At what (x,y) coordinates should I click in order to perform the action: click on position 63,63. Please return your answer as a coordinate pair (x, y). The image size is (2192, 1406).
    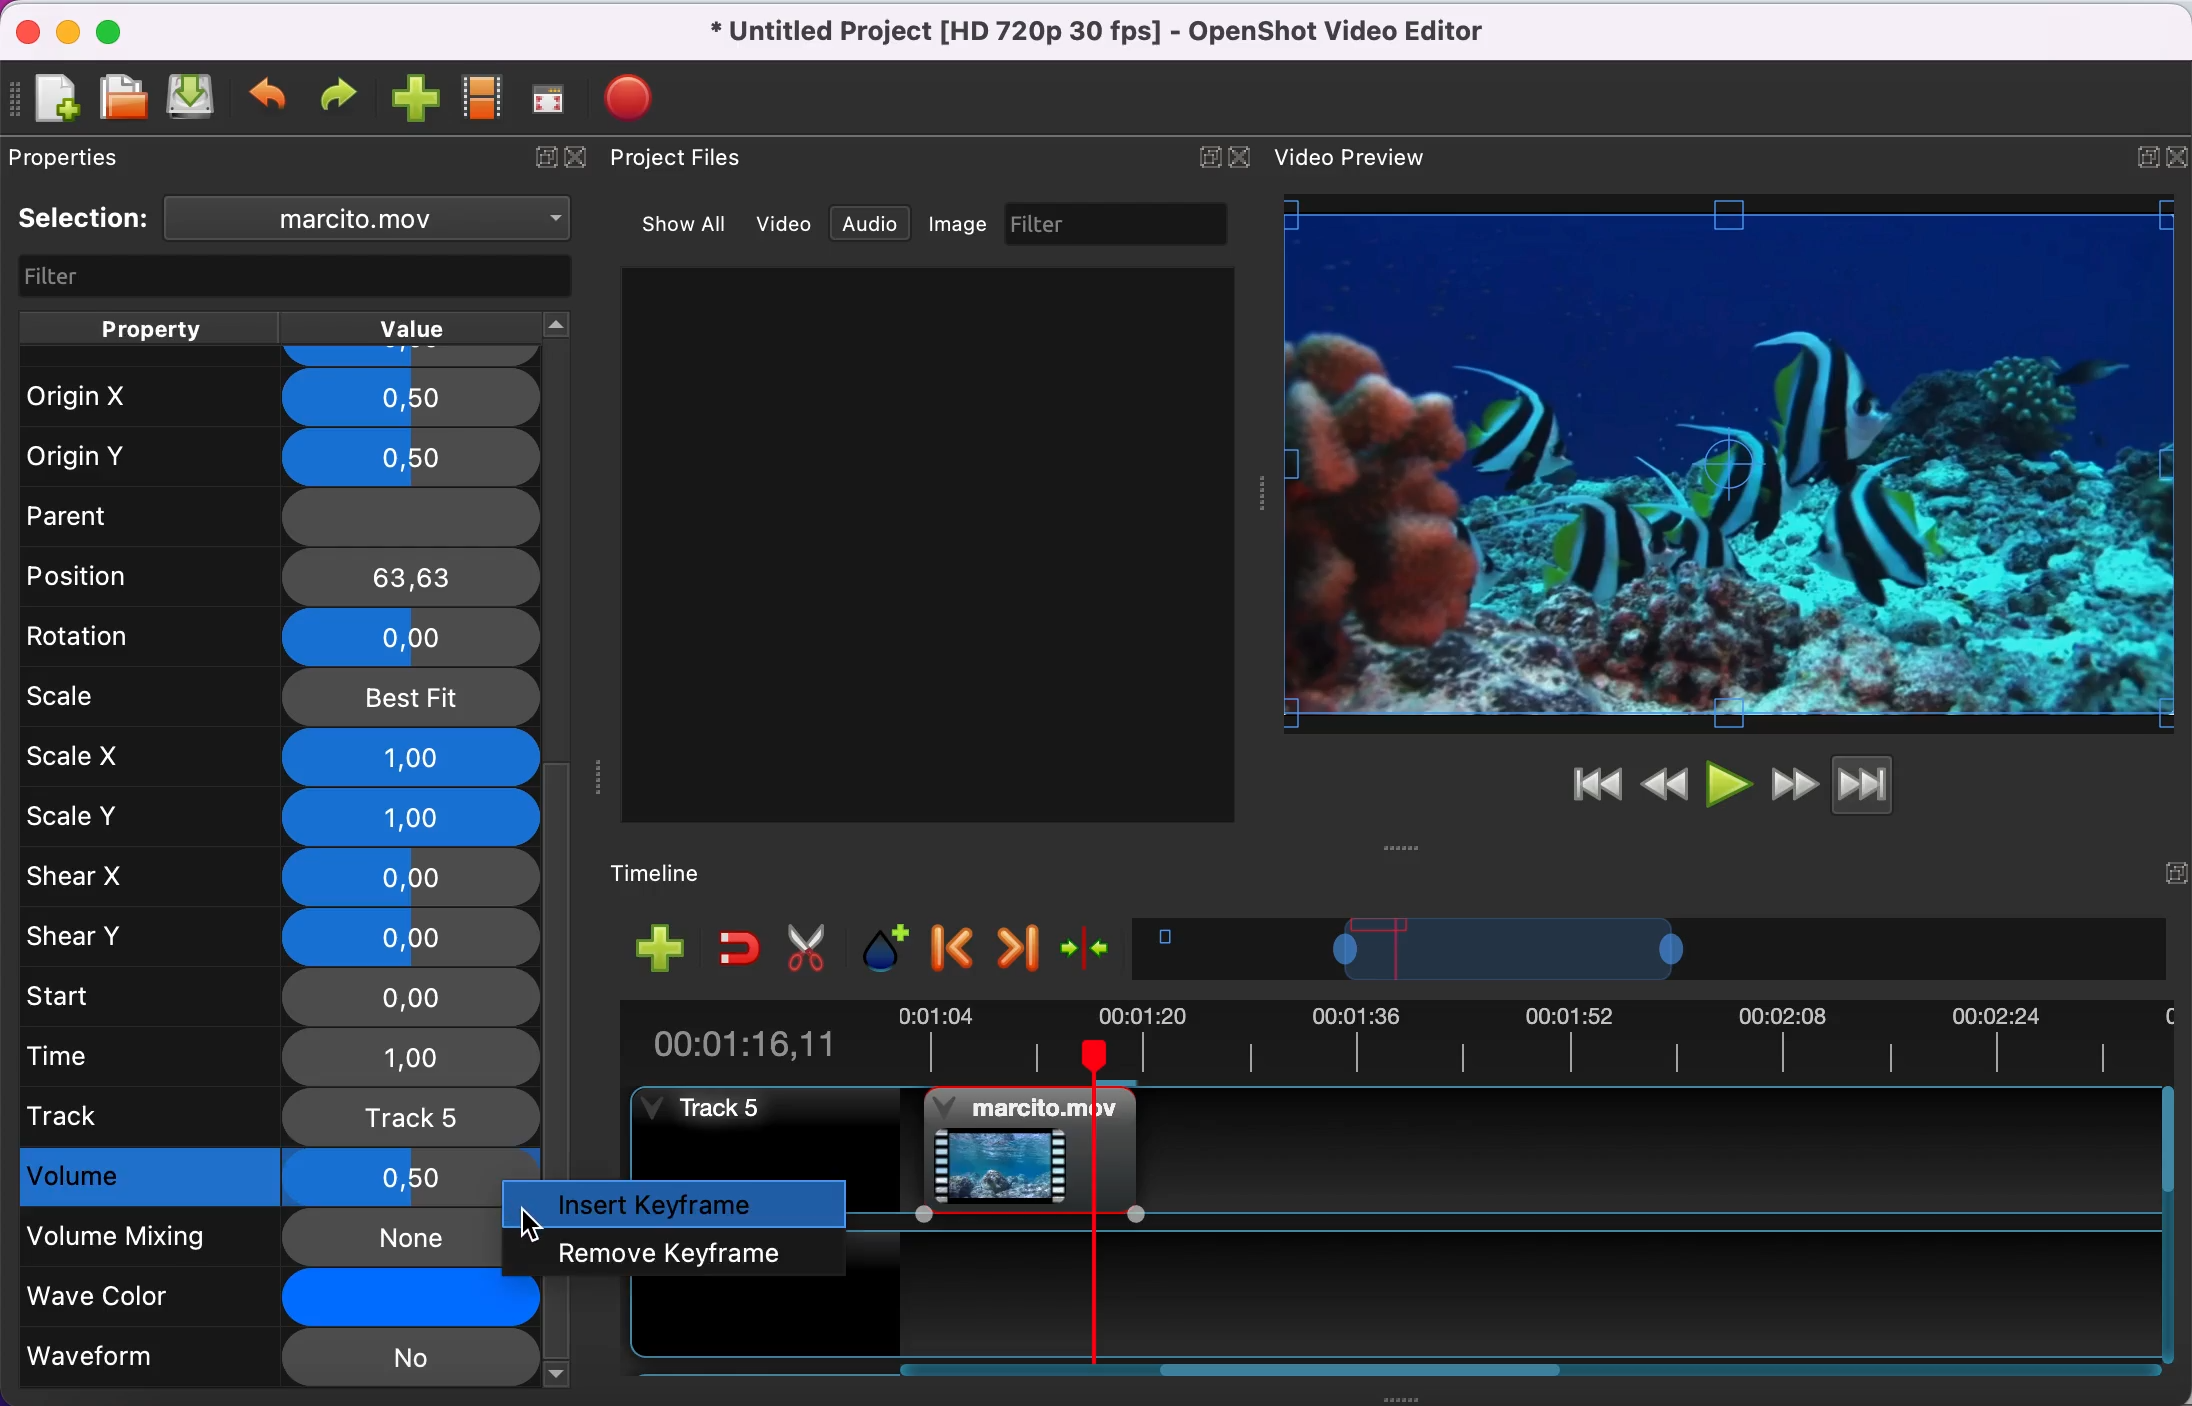
    Looking at the image, I should click on (284, 576).